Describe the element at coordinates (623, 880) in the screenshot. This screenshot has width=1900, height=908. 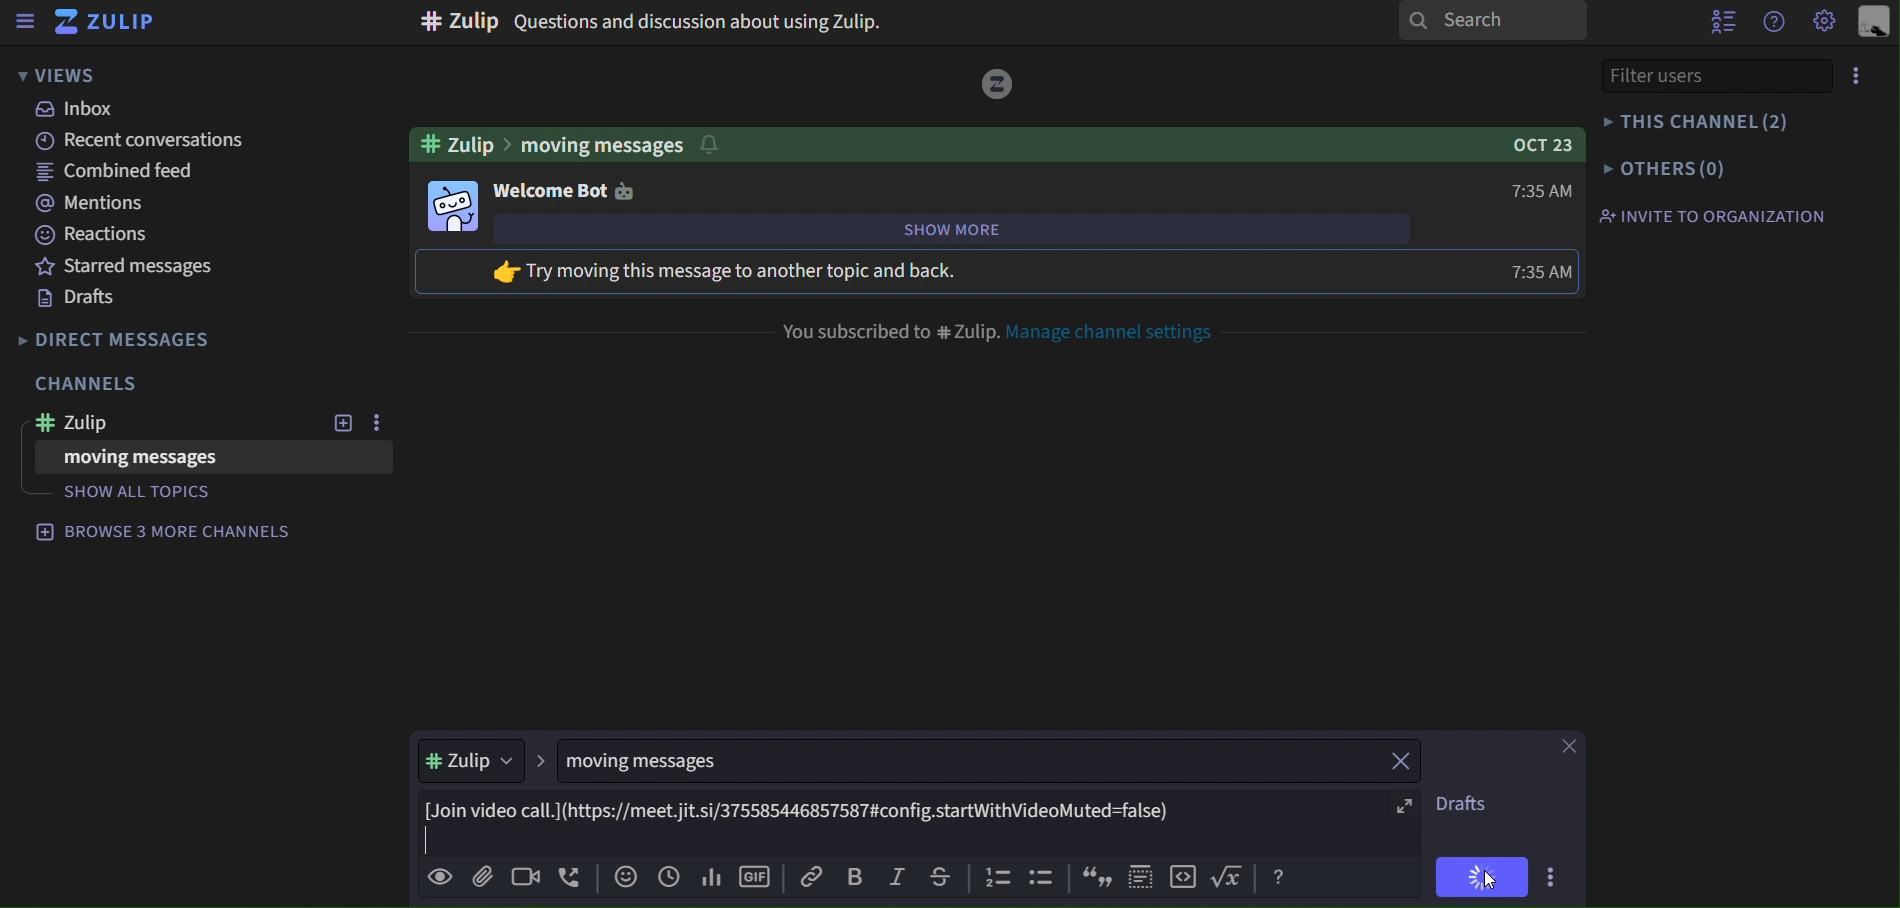
I see `add empji` at that location.